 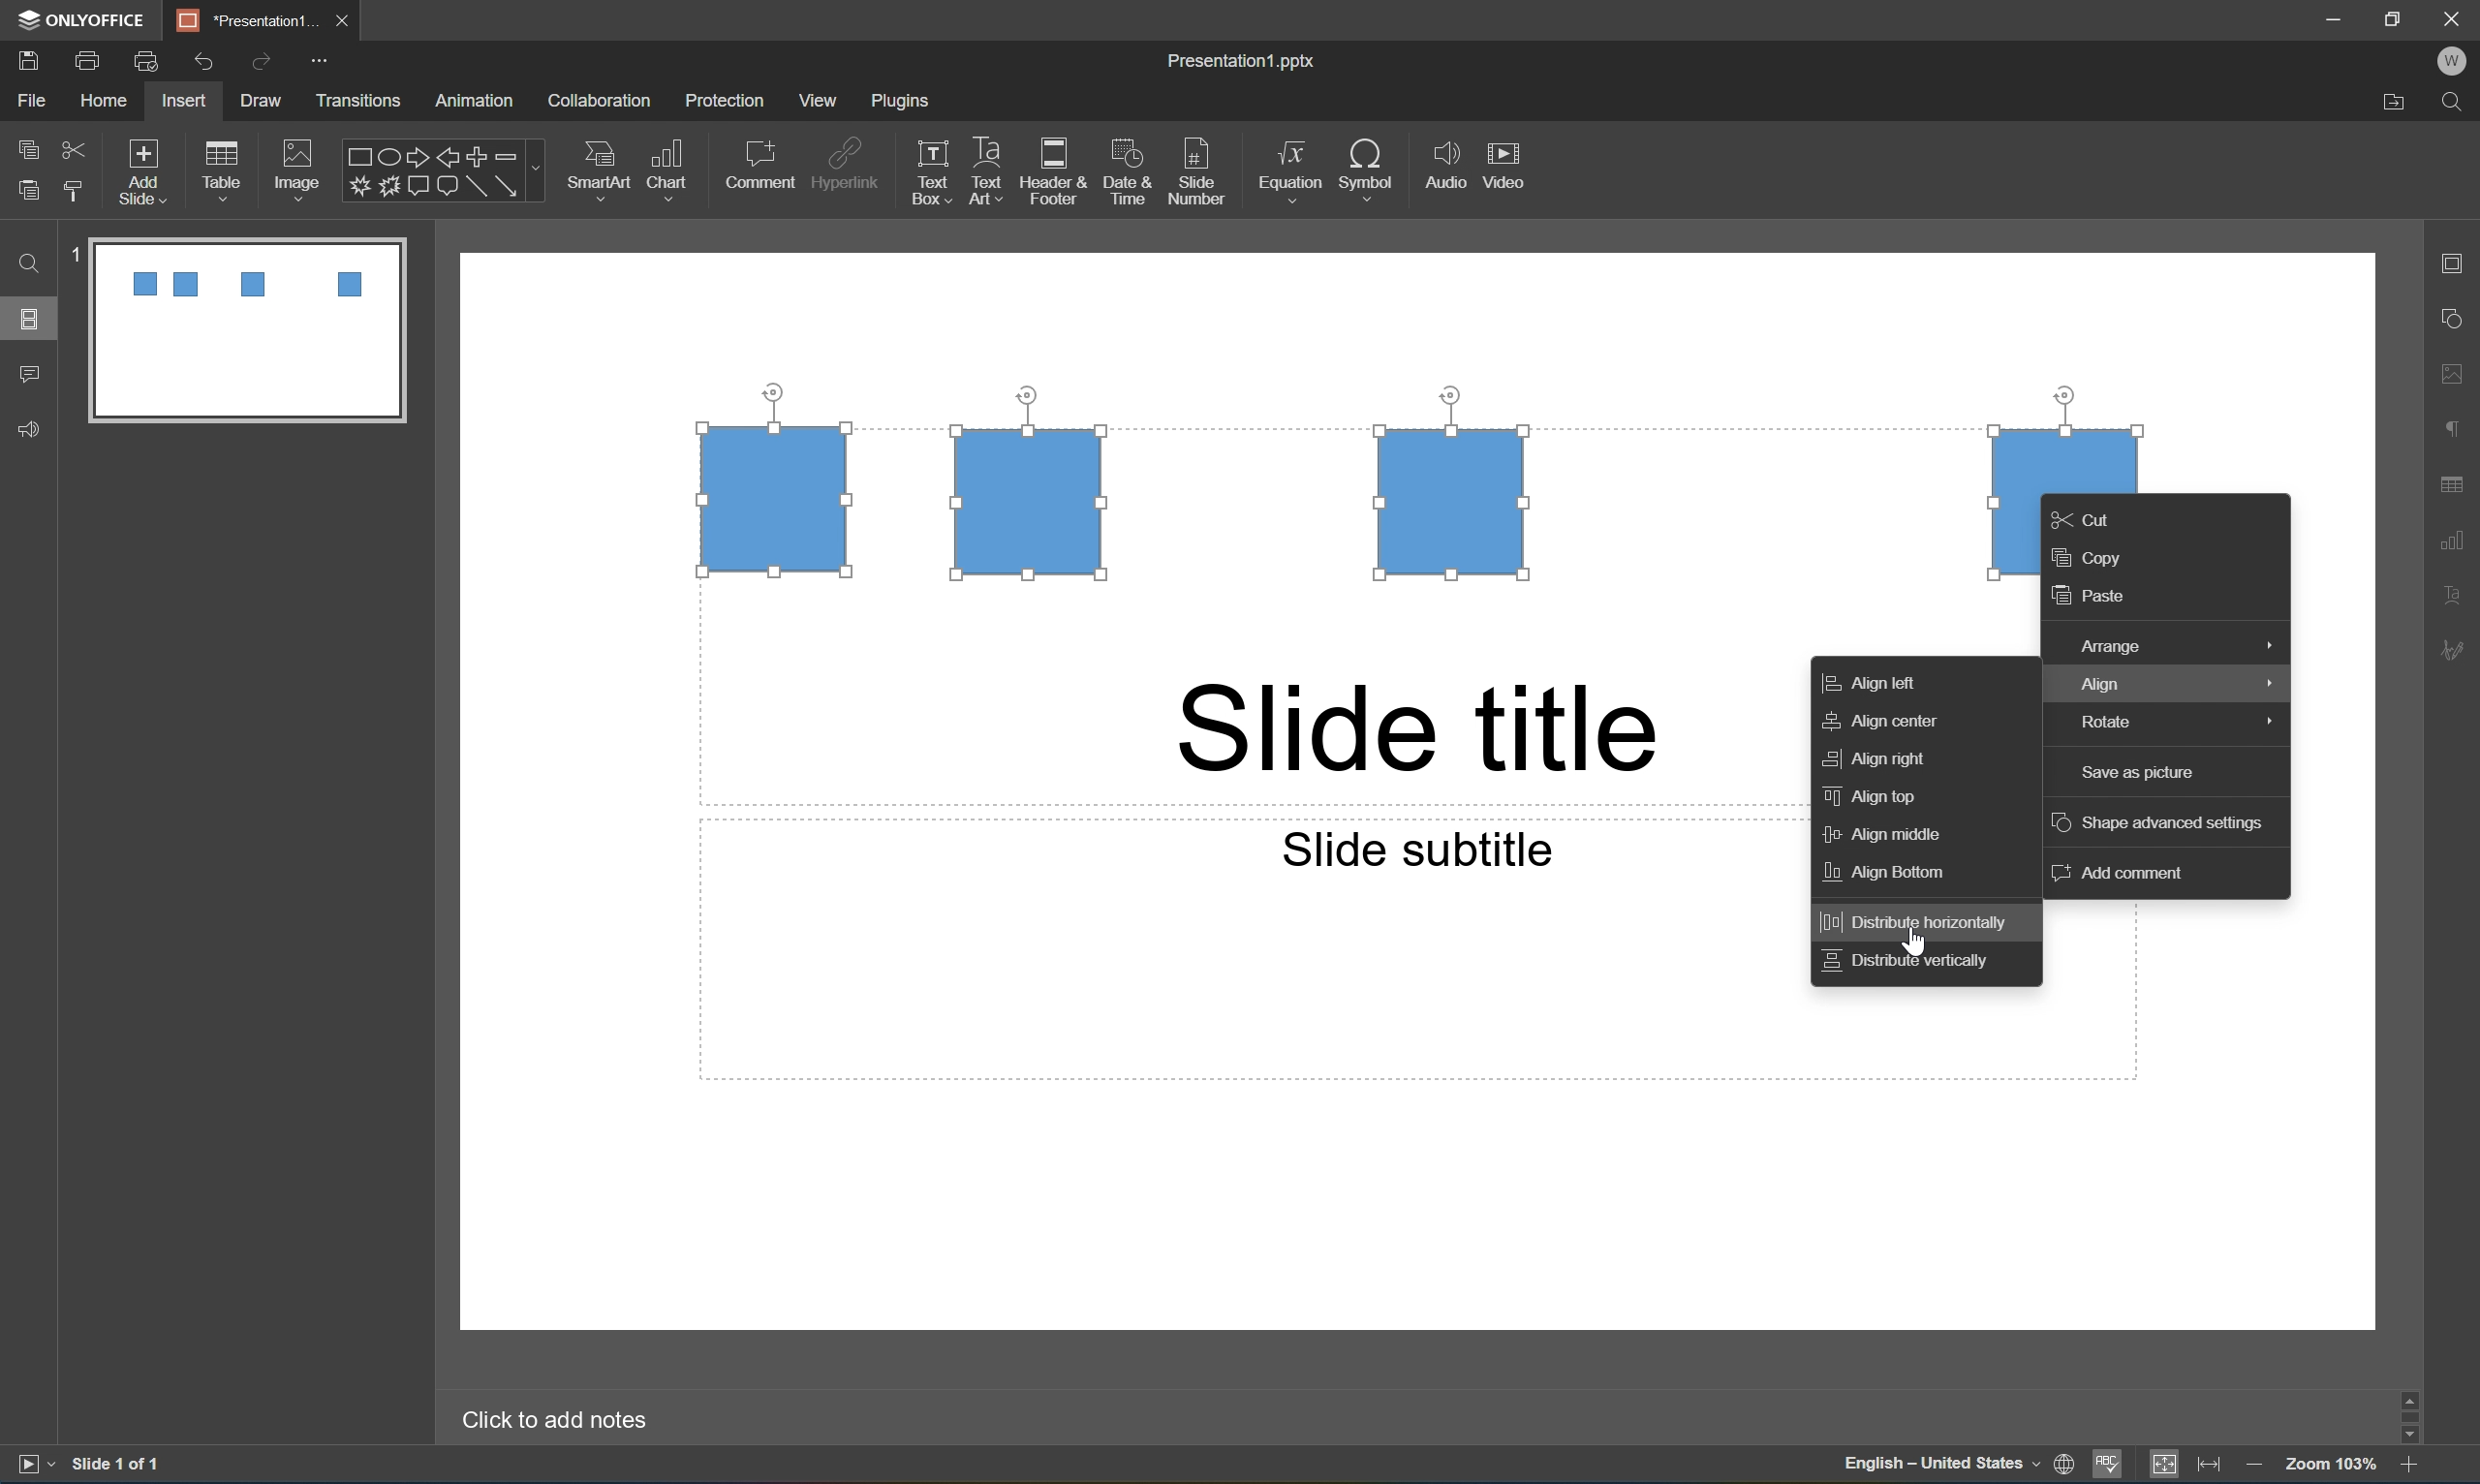 What do you see at coordinates (2162, 824) in the screenshot?
I see `shape advanced settings` at bounding box center [2162, 824].